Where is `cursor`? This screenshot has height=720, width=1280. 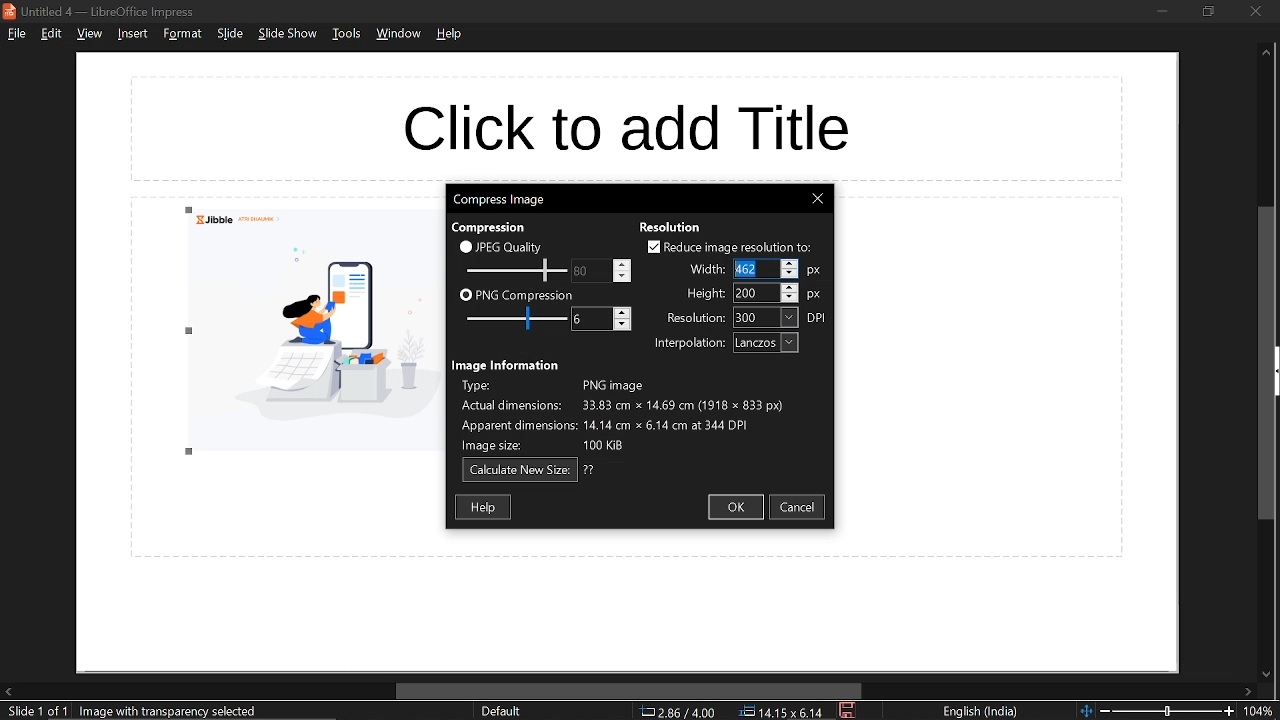
cursor is located at coordinates (738, 268).